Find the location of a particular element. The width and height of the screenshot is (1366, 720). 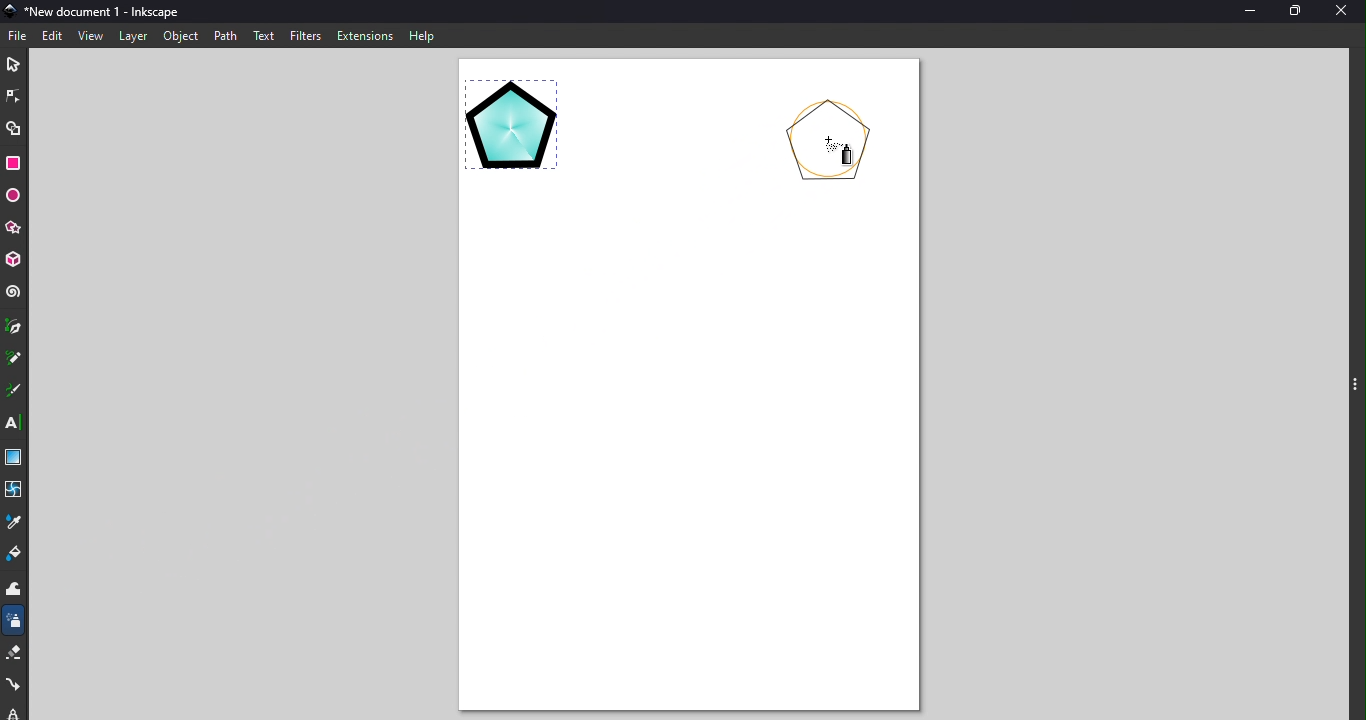

Edit is located at coordinates (50, 35).